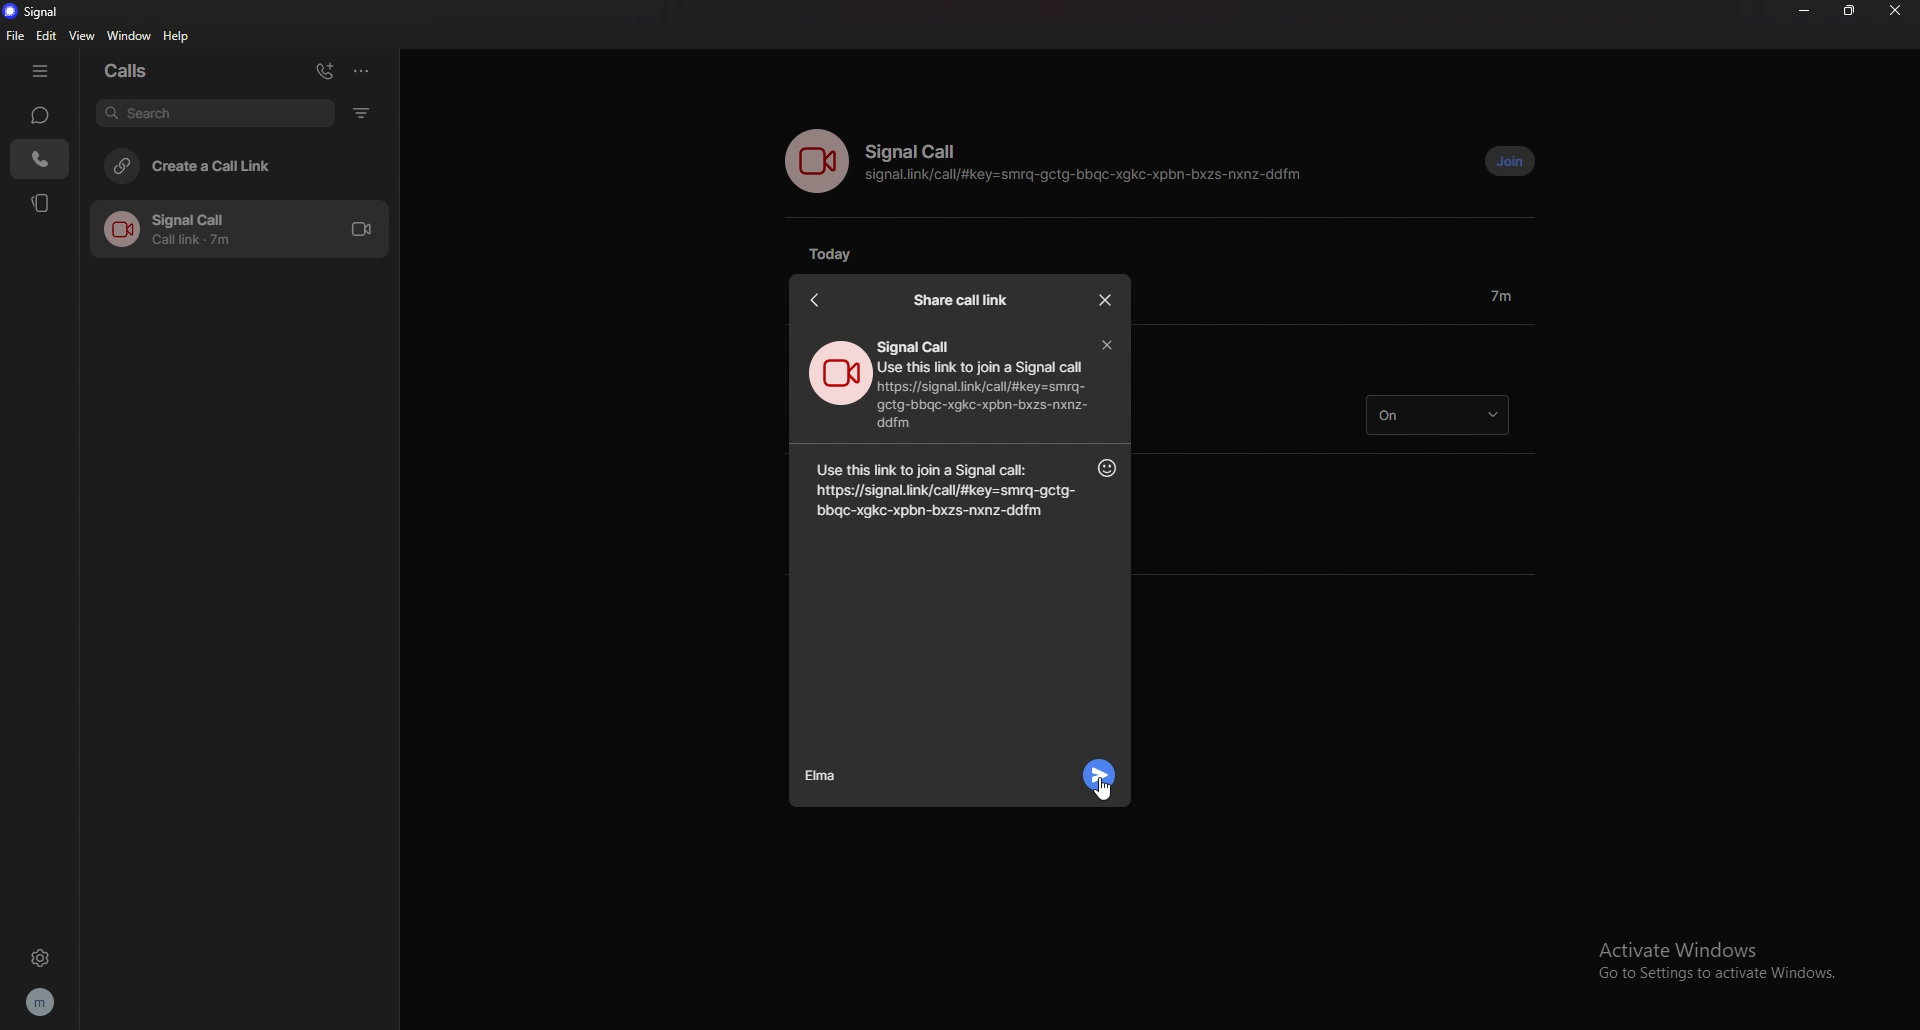  What do you see at coordinates (39, 11) in the screenshot?
I see `signal` at bounding box center [39, 11].